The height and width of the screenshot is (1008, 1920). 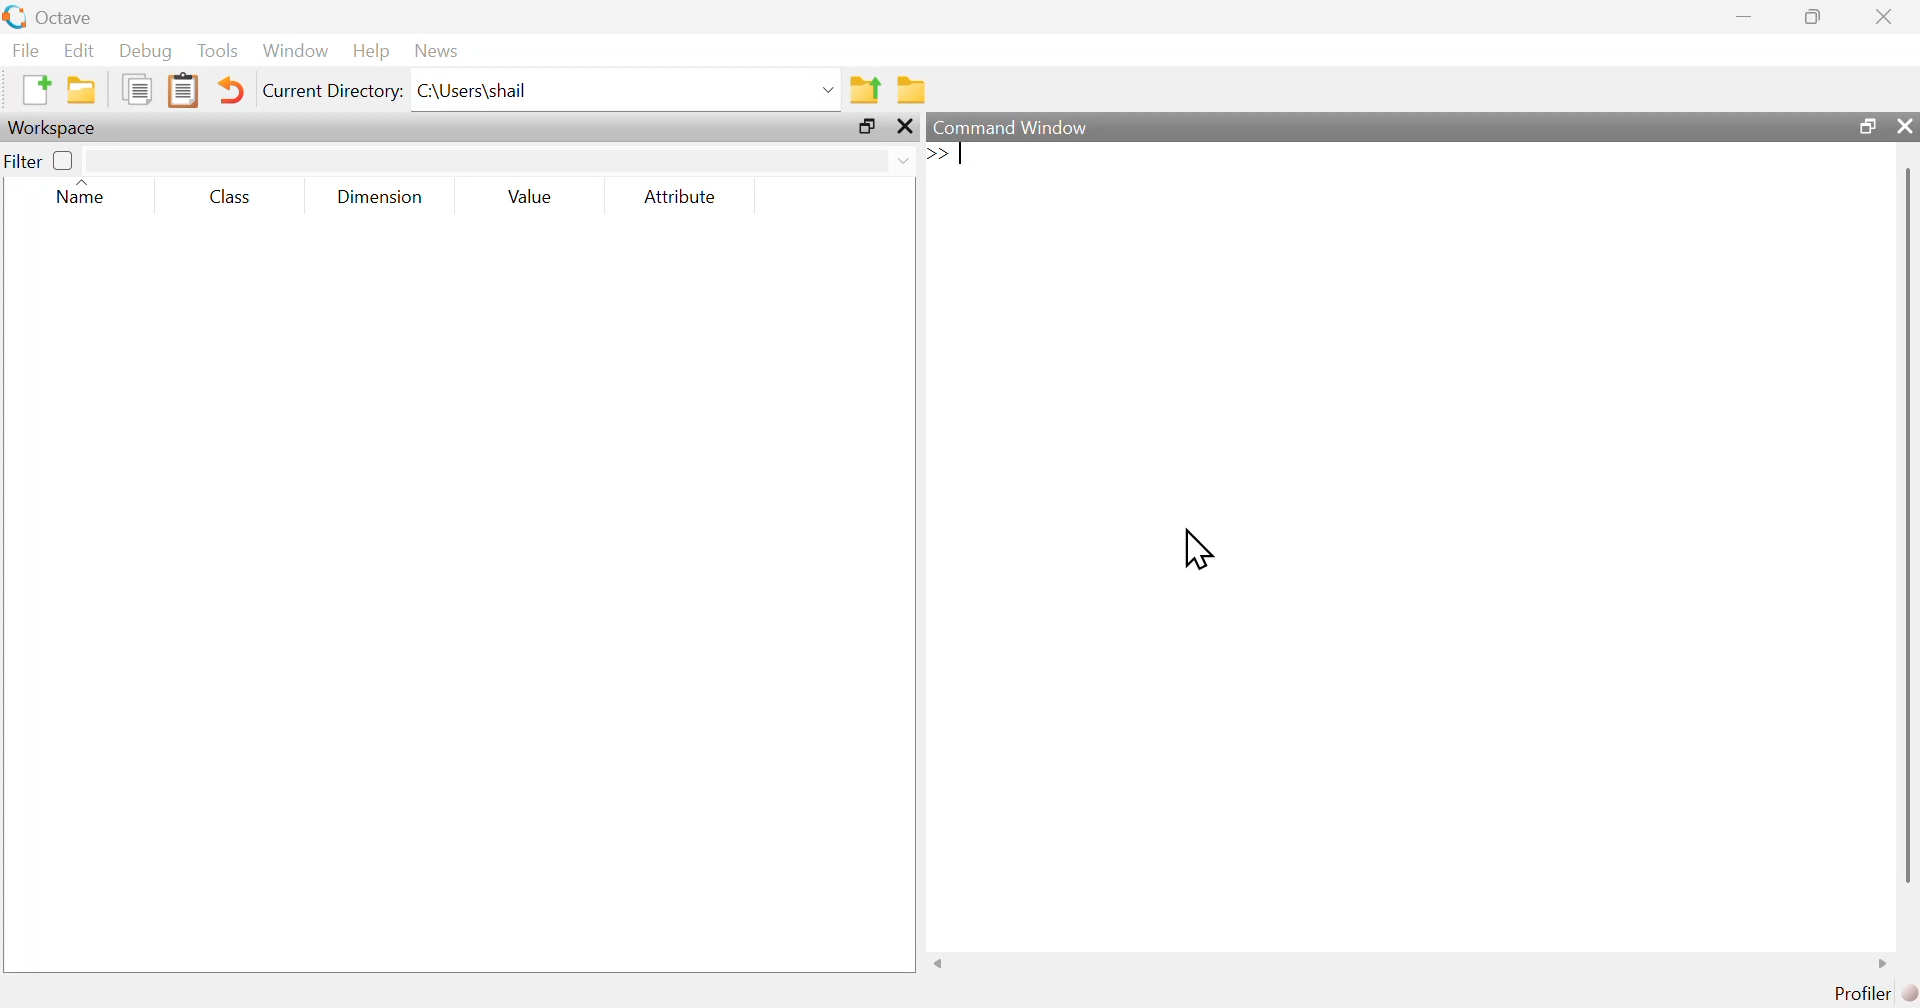 What do you see at coordinates (948, 154) in the screenshot?
I see `typing cursor` at bounding box center [948, 154].